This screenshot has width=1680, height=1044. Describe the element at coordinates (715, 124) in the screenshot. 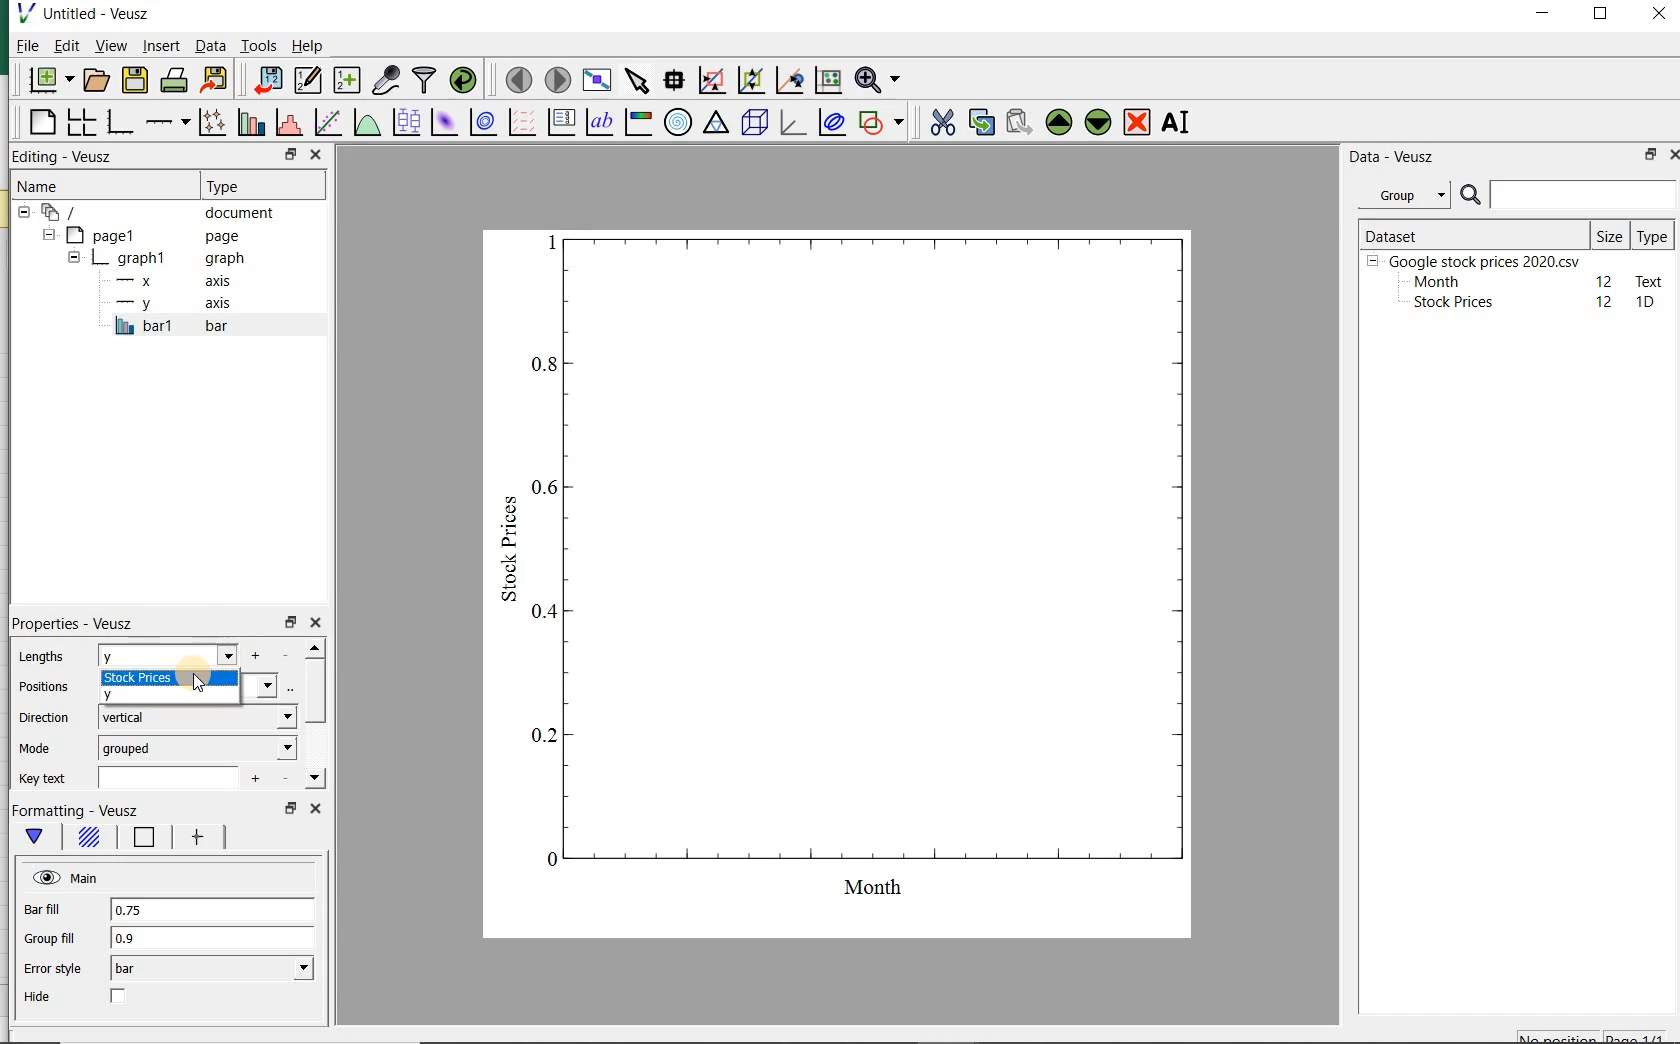

I see `ternary graph` at that location.